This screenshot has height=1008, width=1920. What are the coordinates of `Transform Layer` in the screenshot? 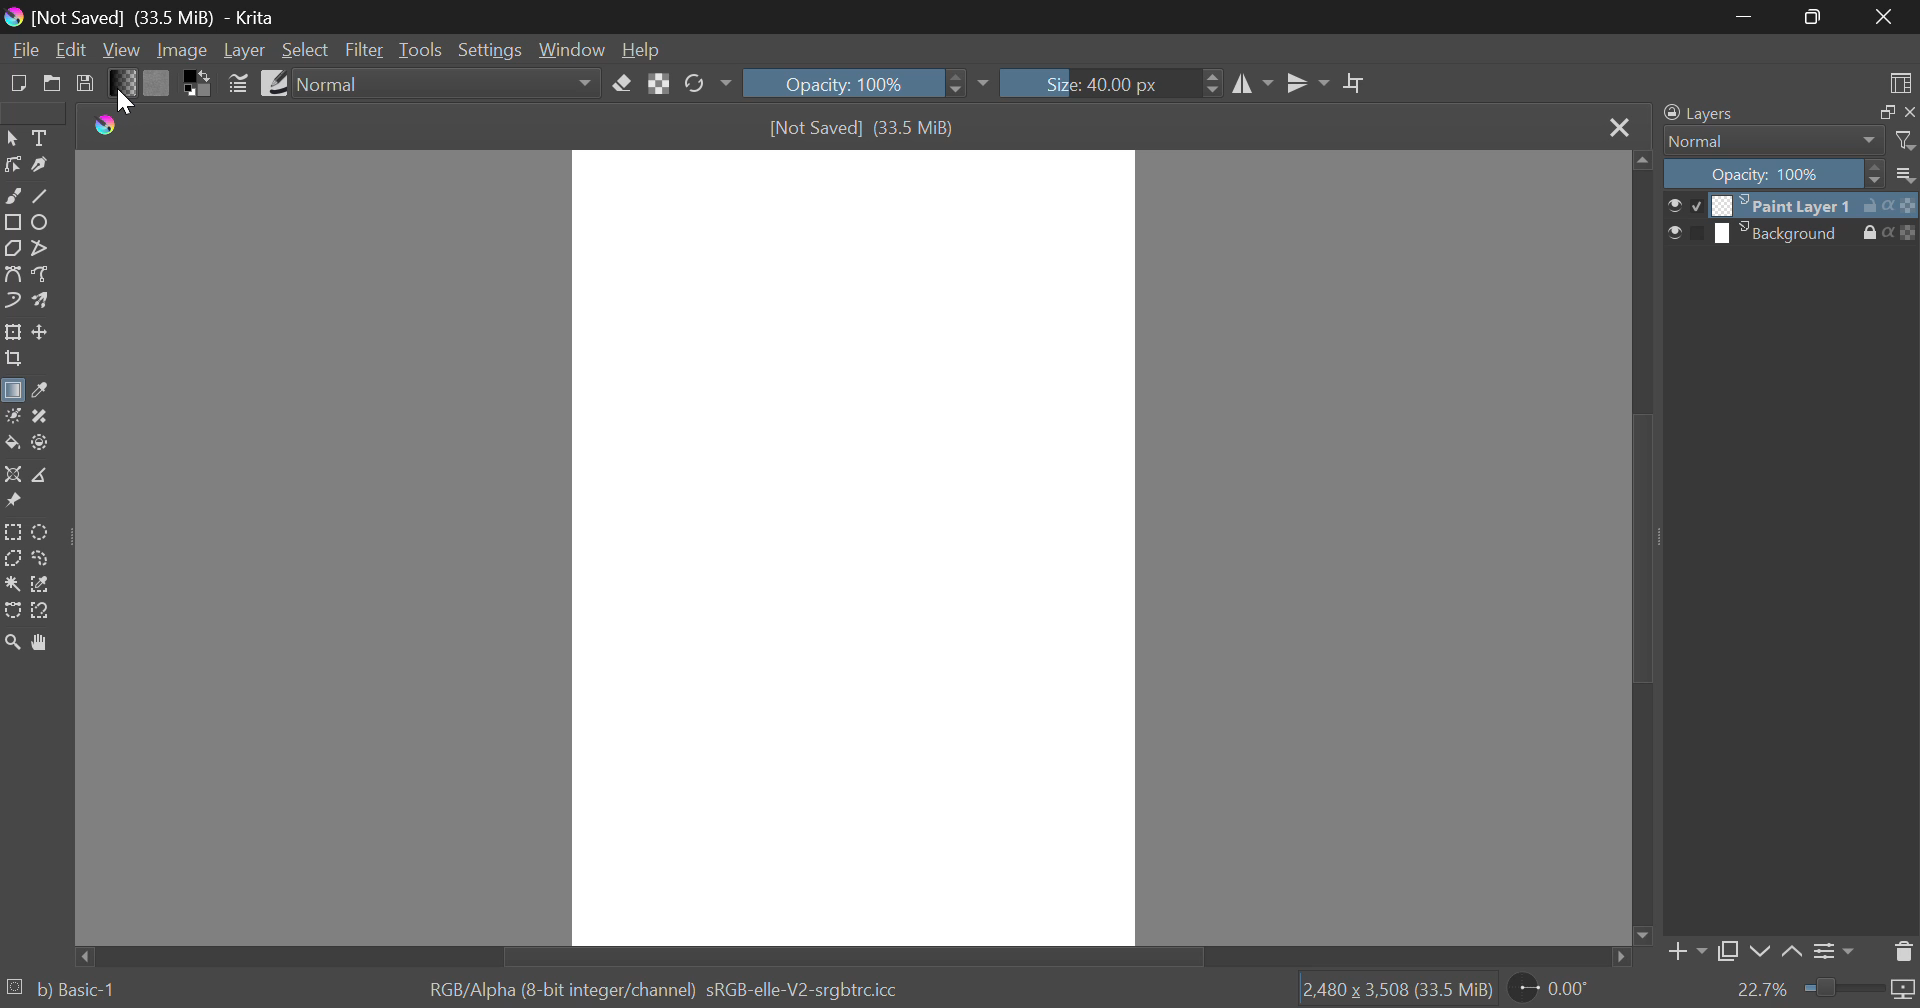 It's located at (12, 332).